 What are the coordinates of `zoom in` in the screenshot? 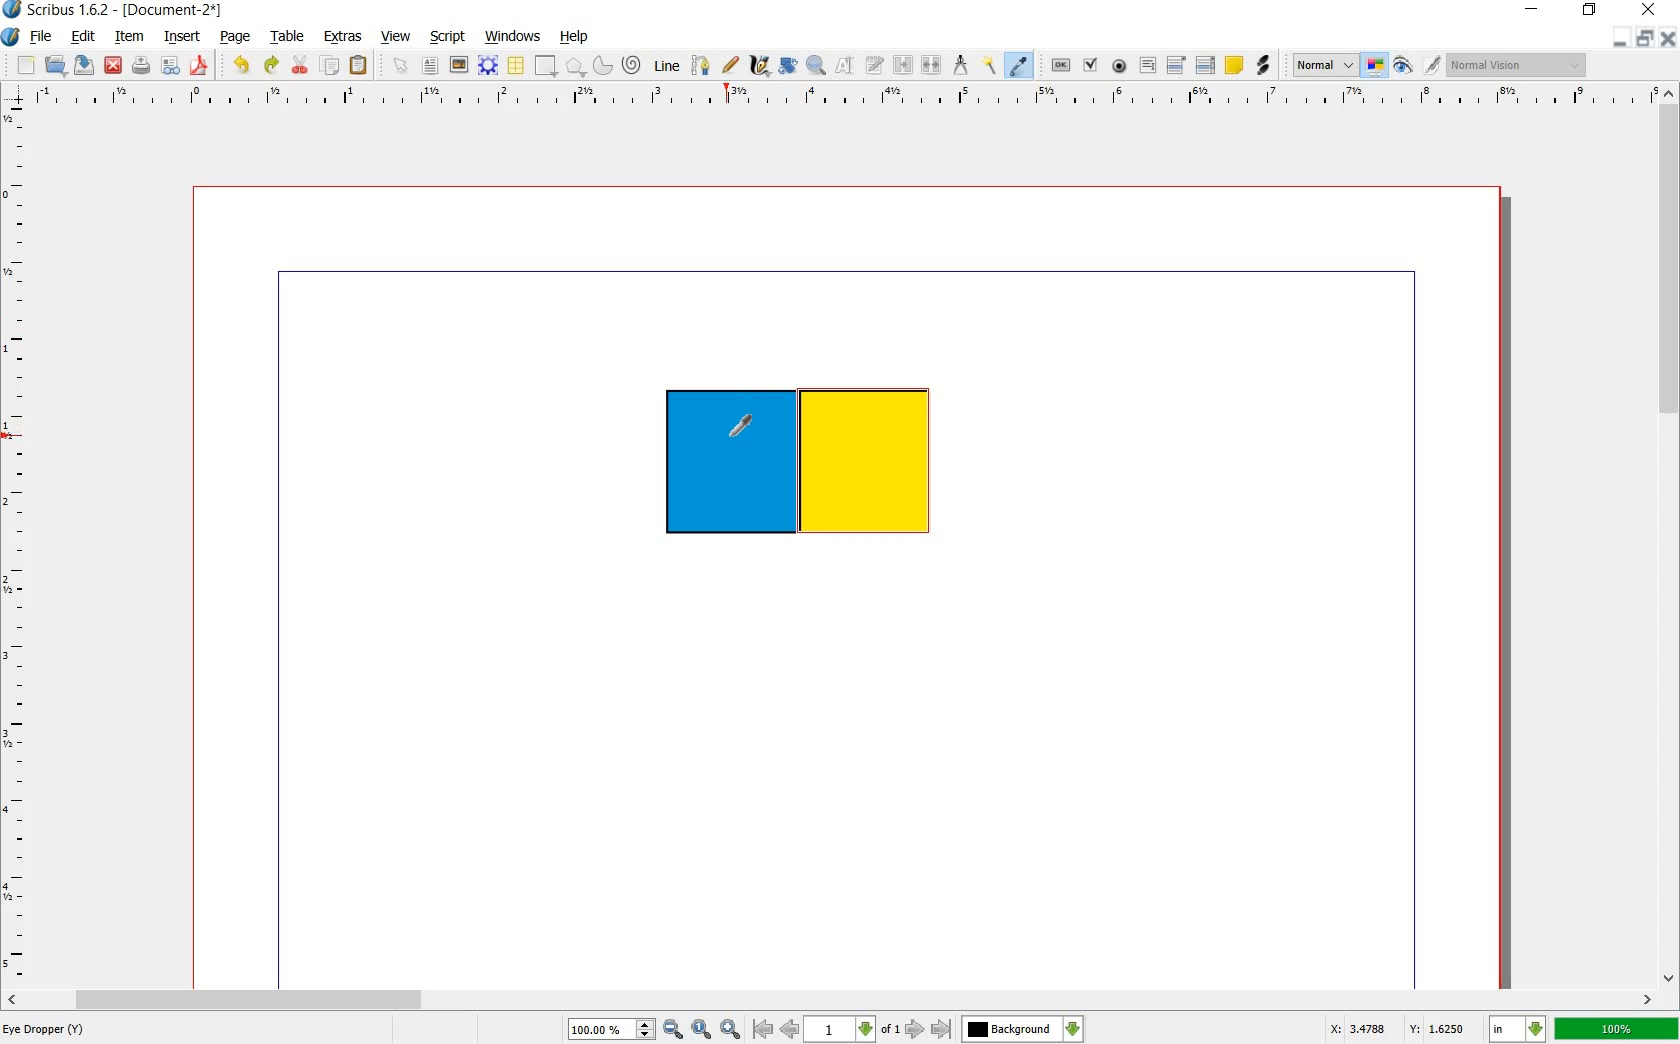 It's located at (729, 1028).